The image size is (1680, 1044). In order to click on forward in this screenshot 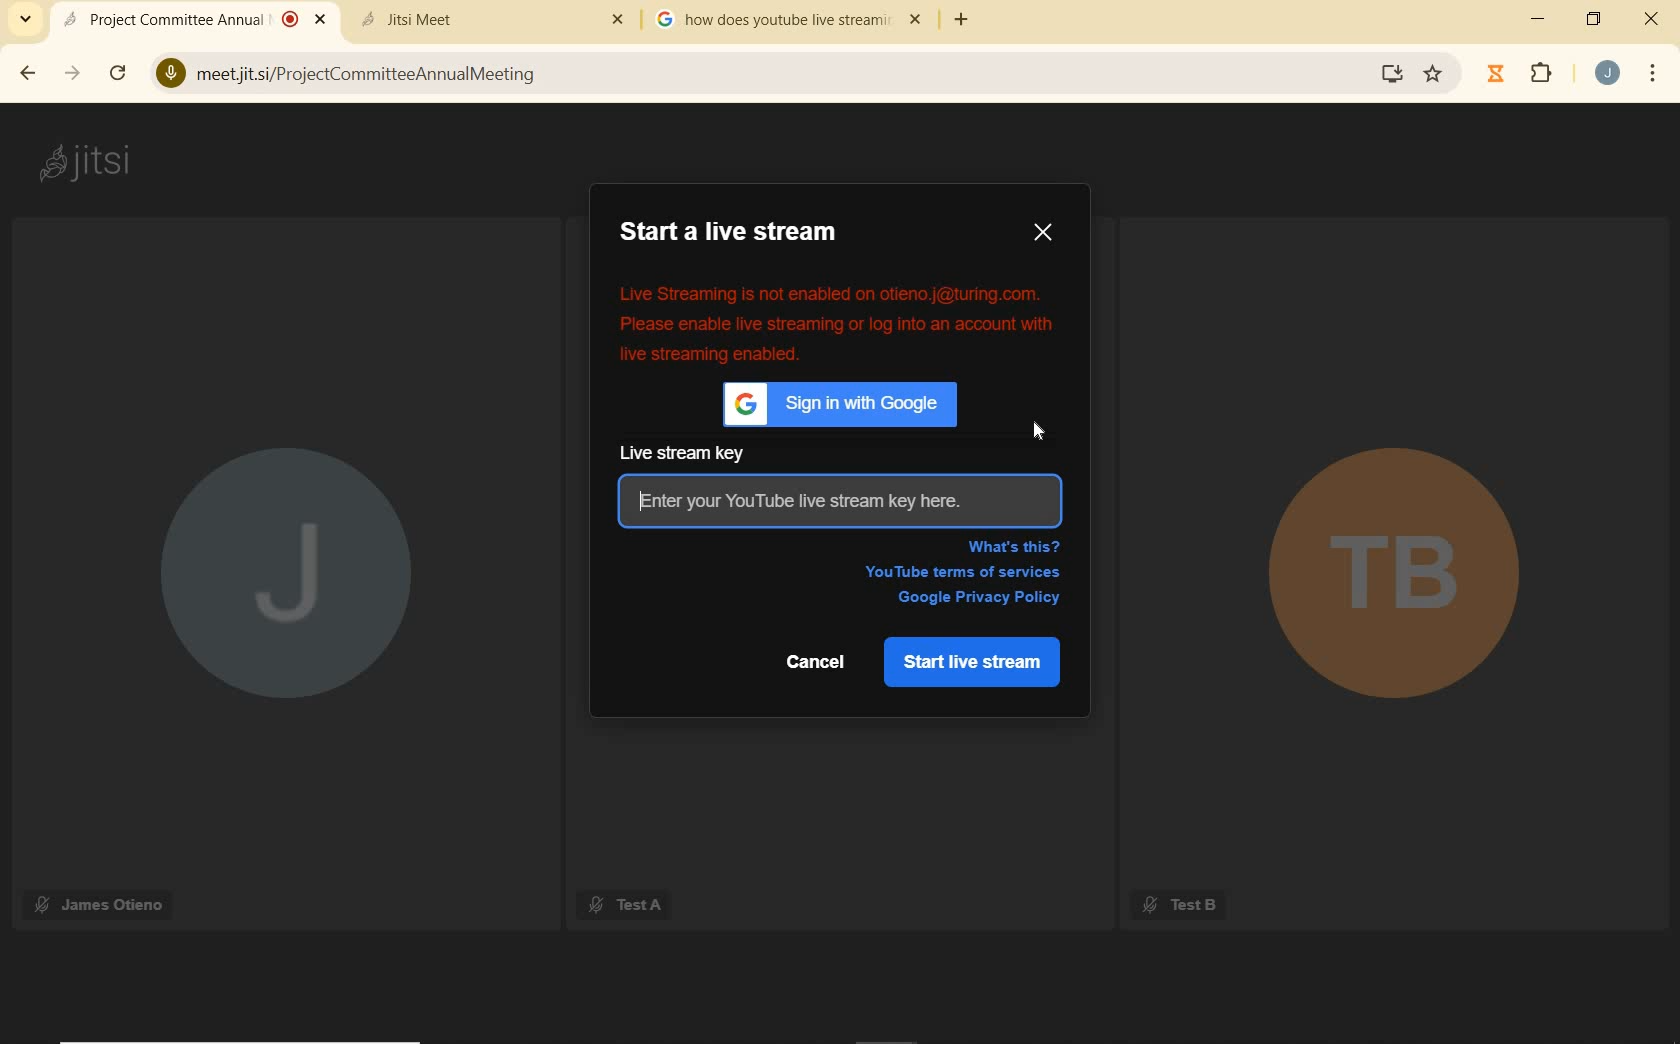, I will do `click(72, 72)`.